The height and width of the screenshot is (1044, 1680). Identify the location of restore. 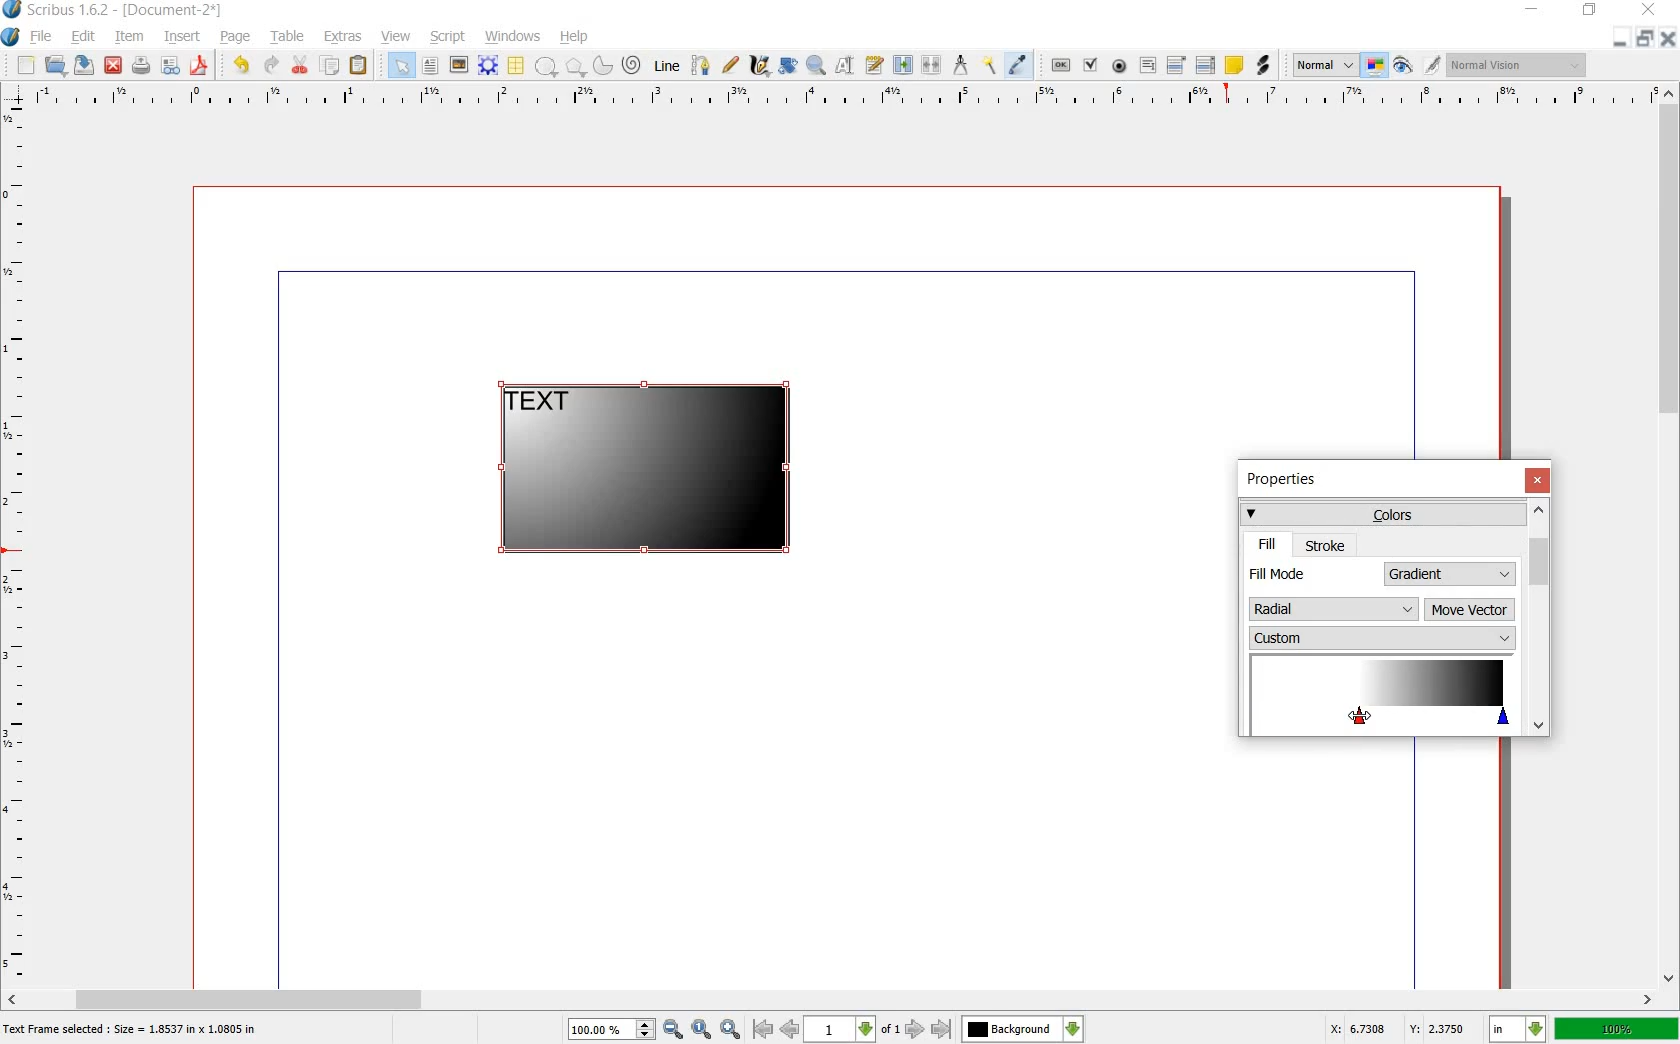
(1590, 13).